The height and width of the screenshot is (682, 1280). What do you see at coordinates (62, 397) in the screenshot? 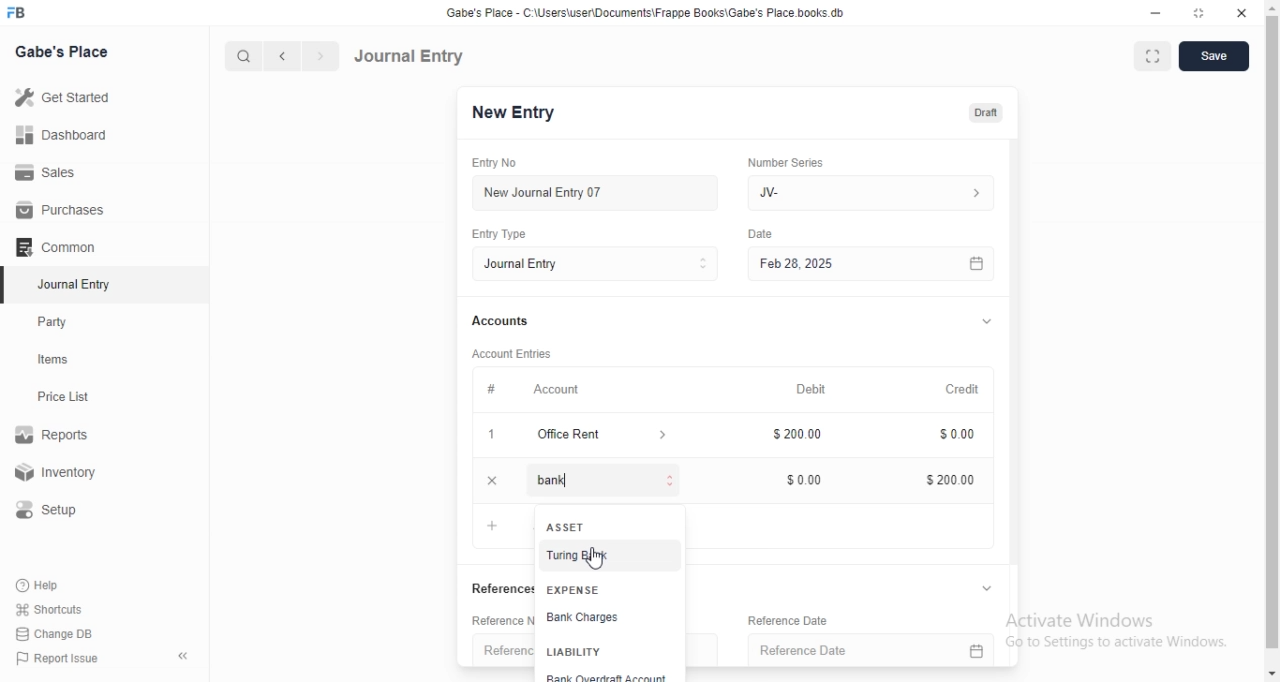
I see `Price List` at bounding box center [62, 397].